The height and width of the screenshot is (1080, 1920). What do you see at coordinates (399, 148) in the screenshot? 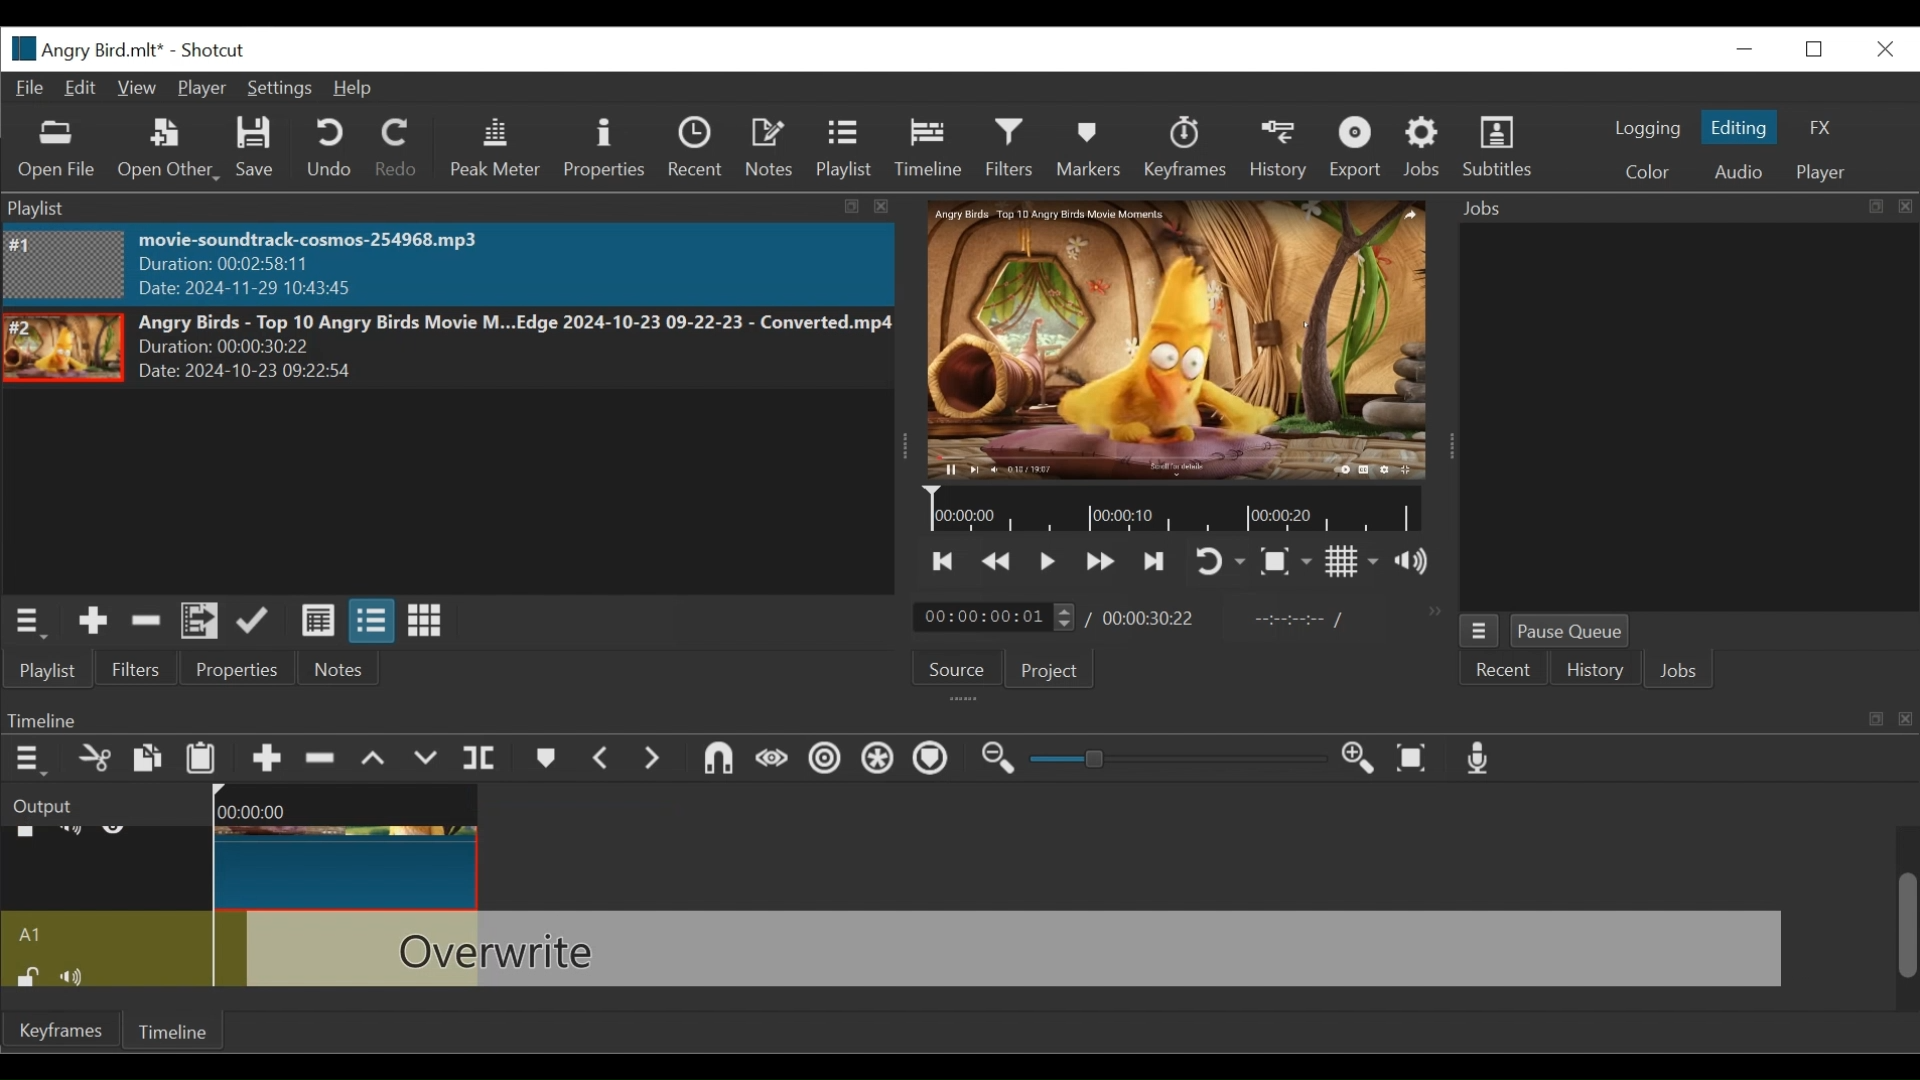
I see `Redo` at bounding box center [399, 148].